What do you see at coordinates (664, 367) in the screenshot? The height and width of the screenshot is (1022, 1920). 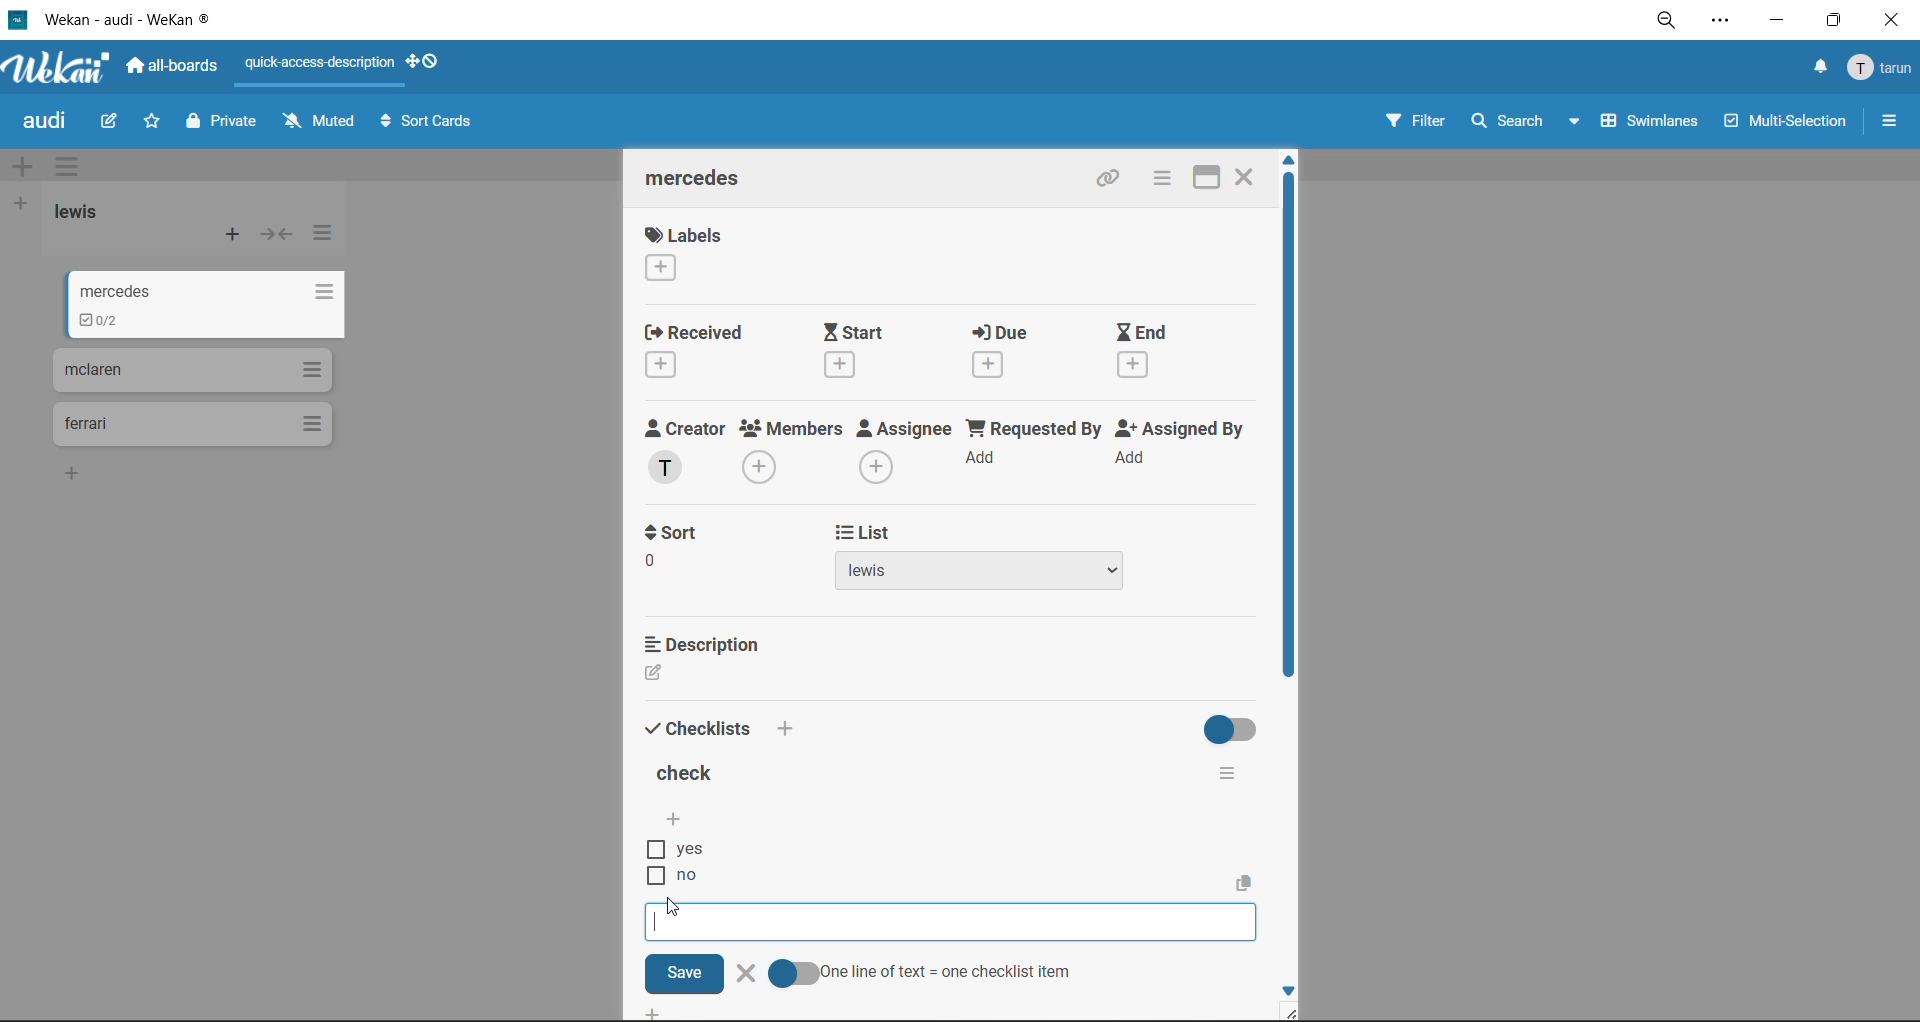 I see `Add Recieved` at bounding box center [664, 367].